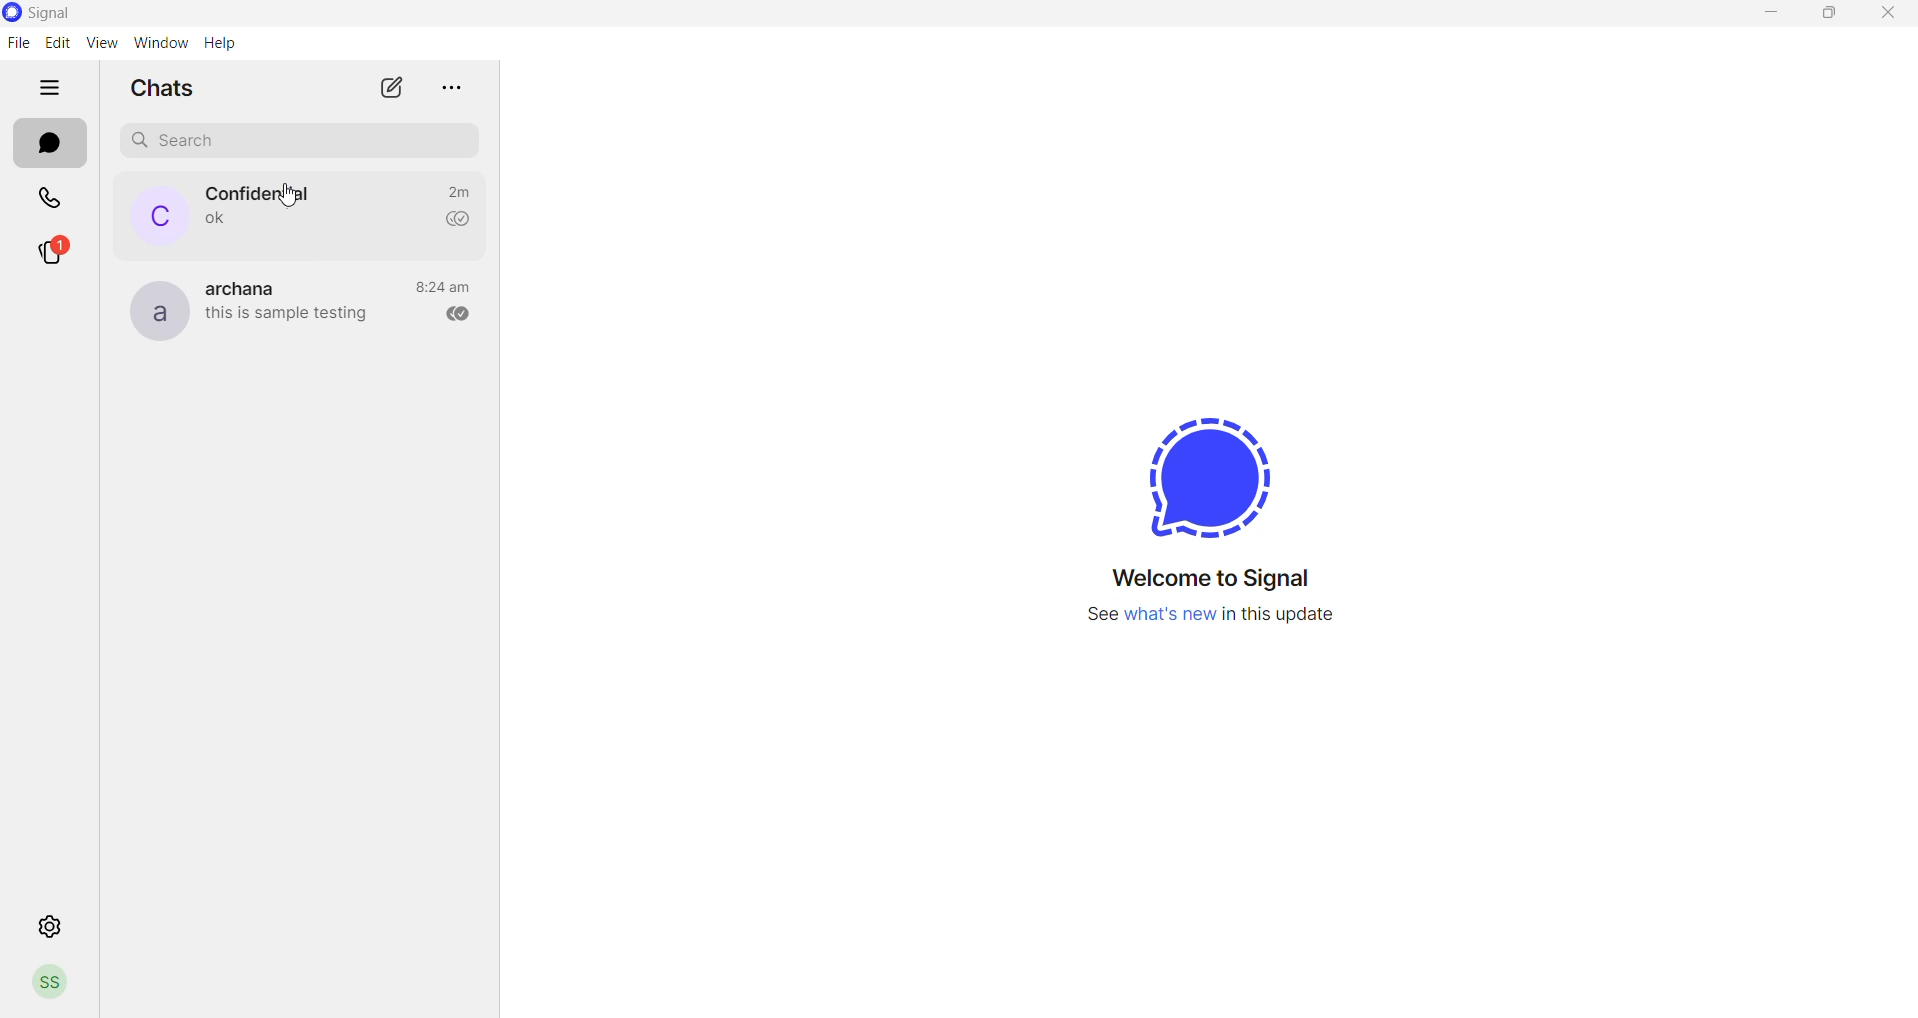 This screenshot has height=1018, width=1918. Describe the element at coordinates (165, 89) in the screenshot. I see `chats heading` at that location.